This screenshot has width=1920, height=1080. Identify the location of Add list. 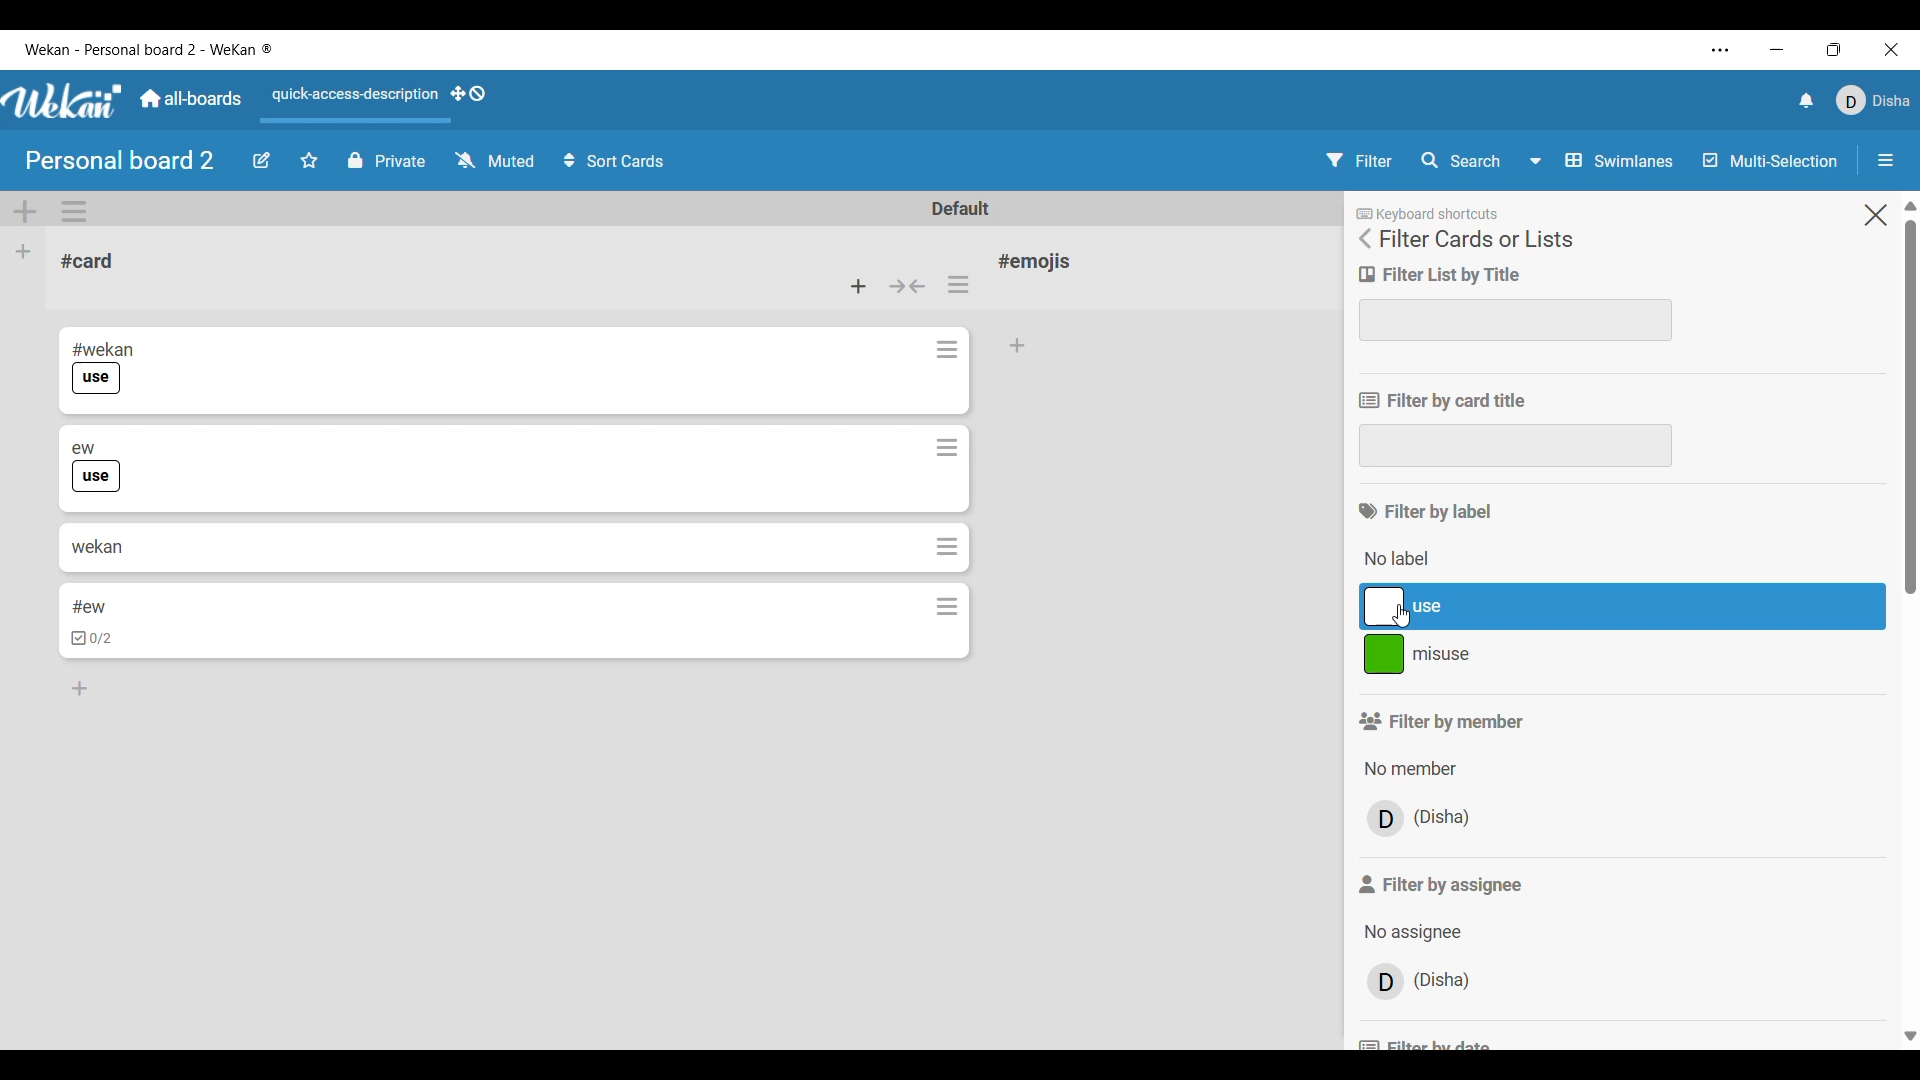
(23, 252).